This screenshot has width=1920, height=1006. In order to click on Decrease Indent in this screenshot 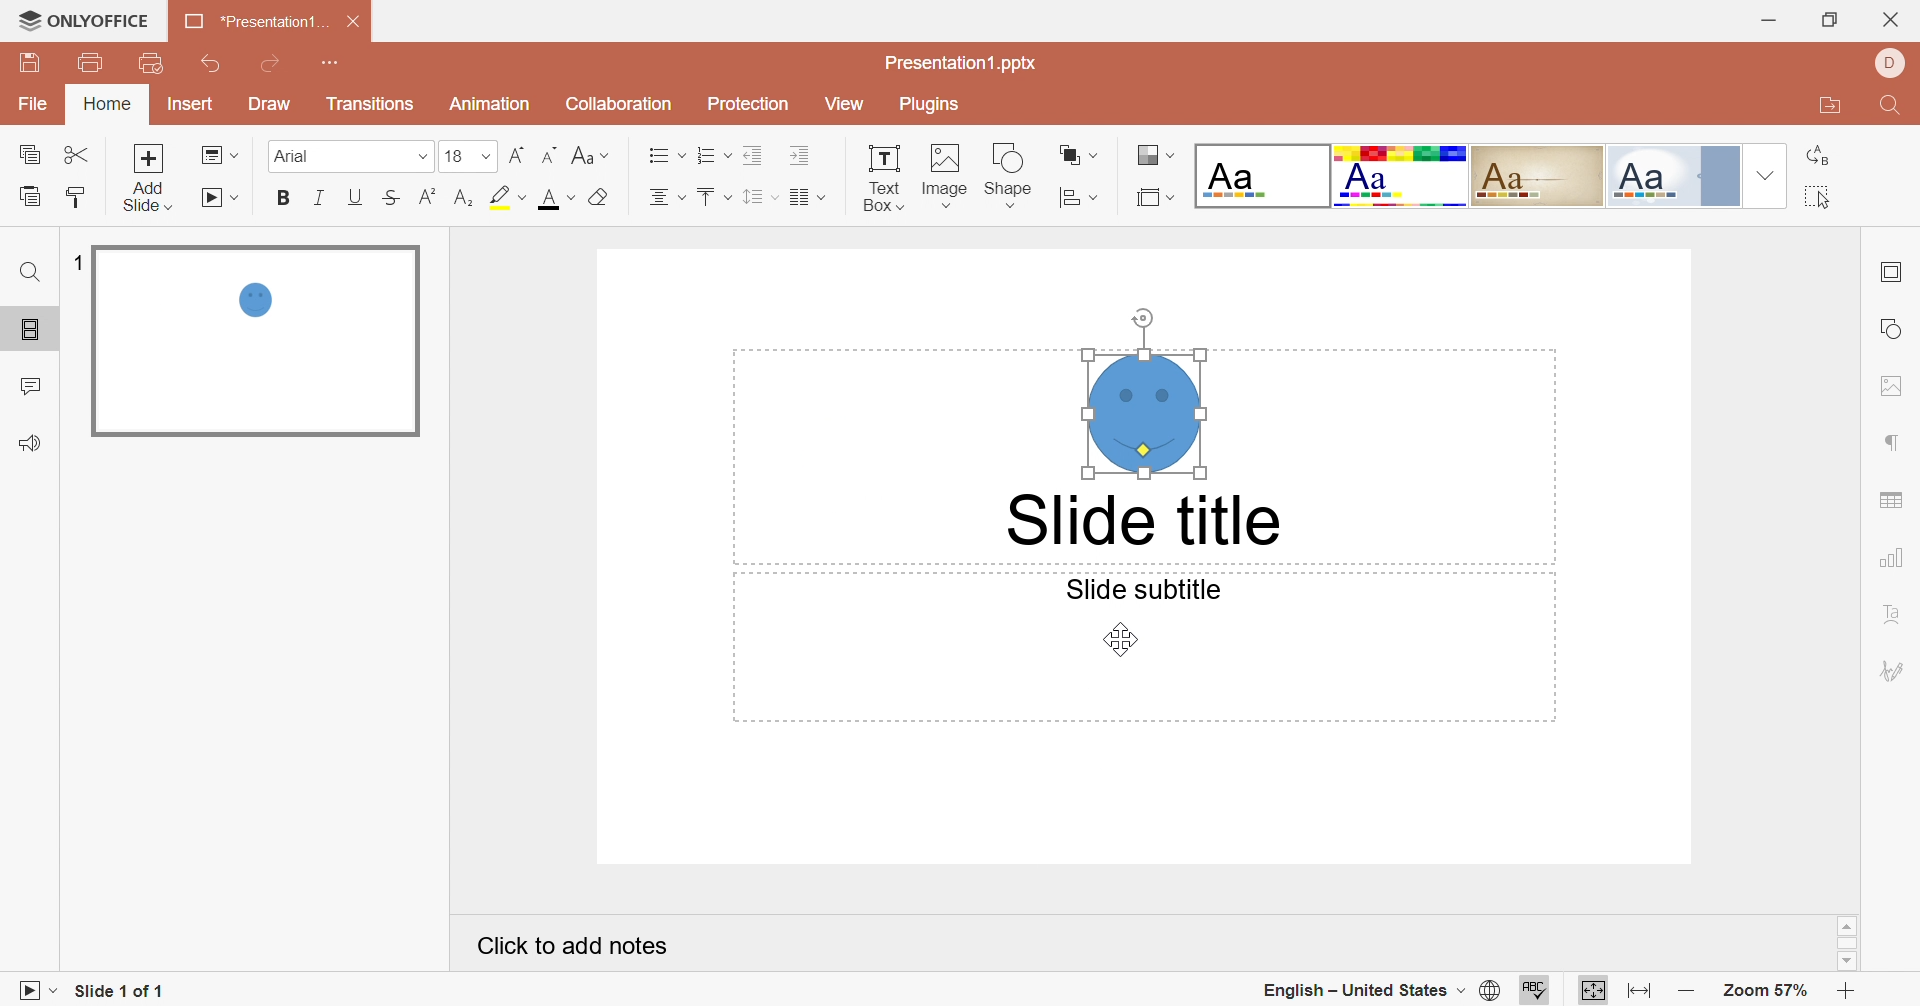, I will do `click(757, 154)`.